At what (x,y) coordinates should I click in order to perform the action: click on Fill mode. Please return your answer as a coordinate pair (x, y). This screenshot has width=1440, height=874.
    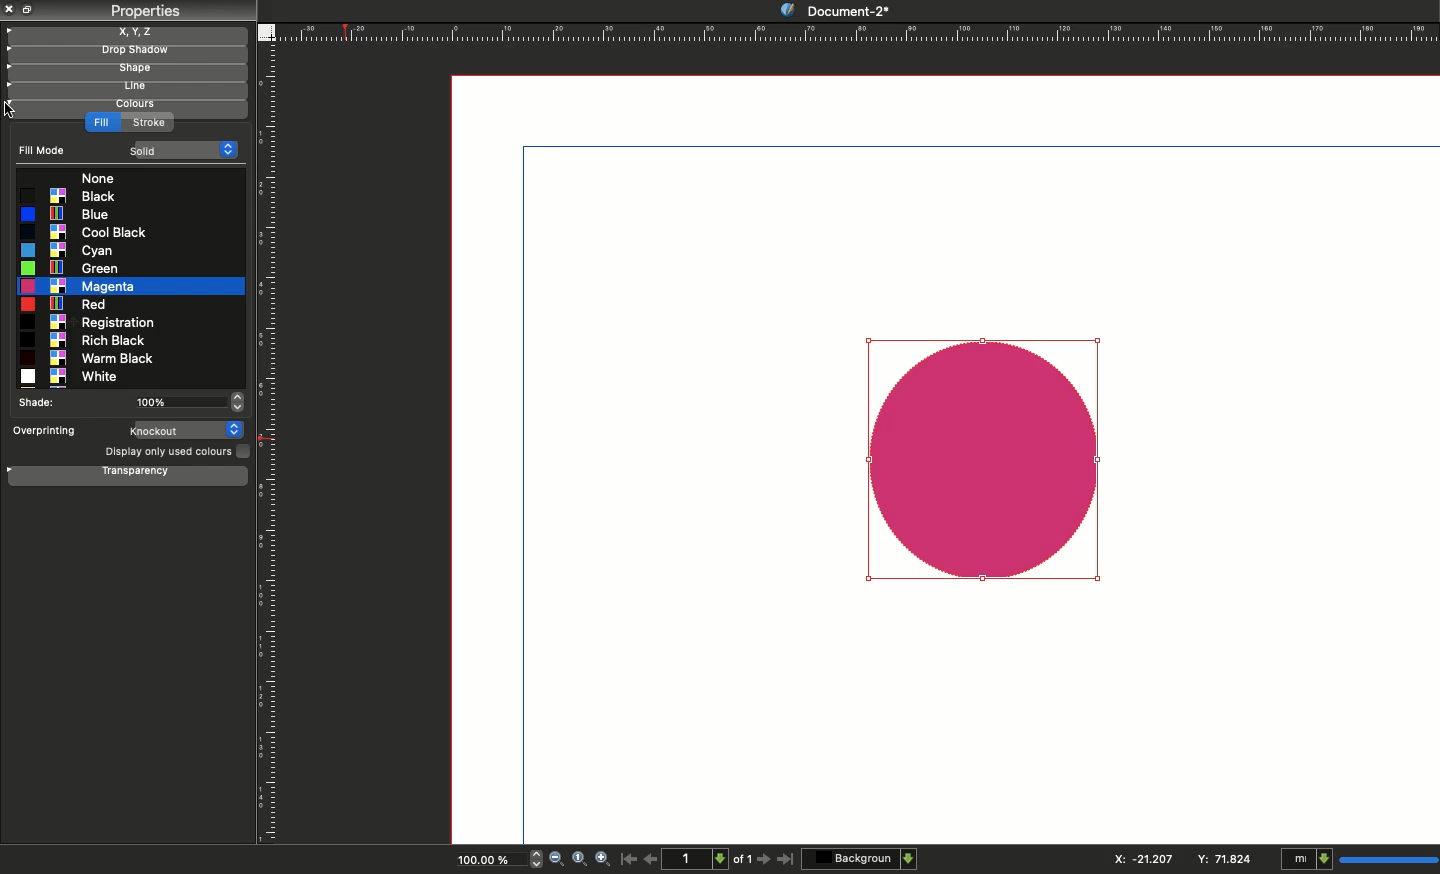
    Looking at the image, I should click on (44, 150).